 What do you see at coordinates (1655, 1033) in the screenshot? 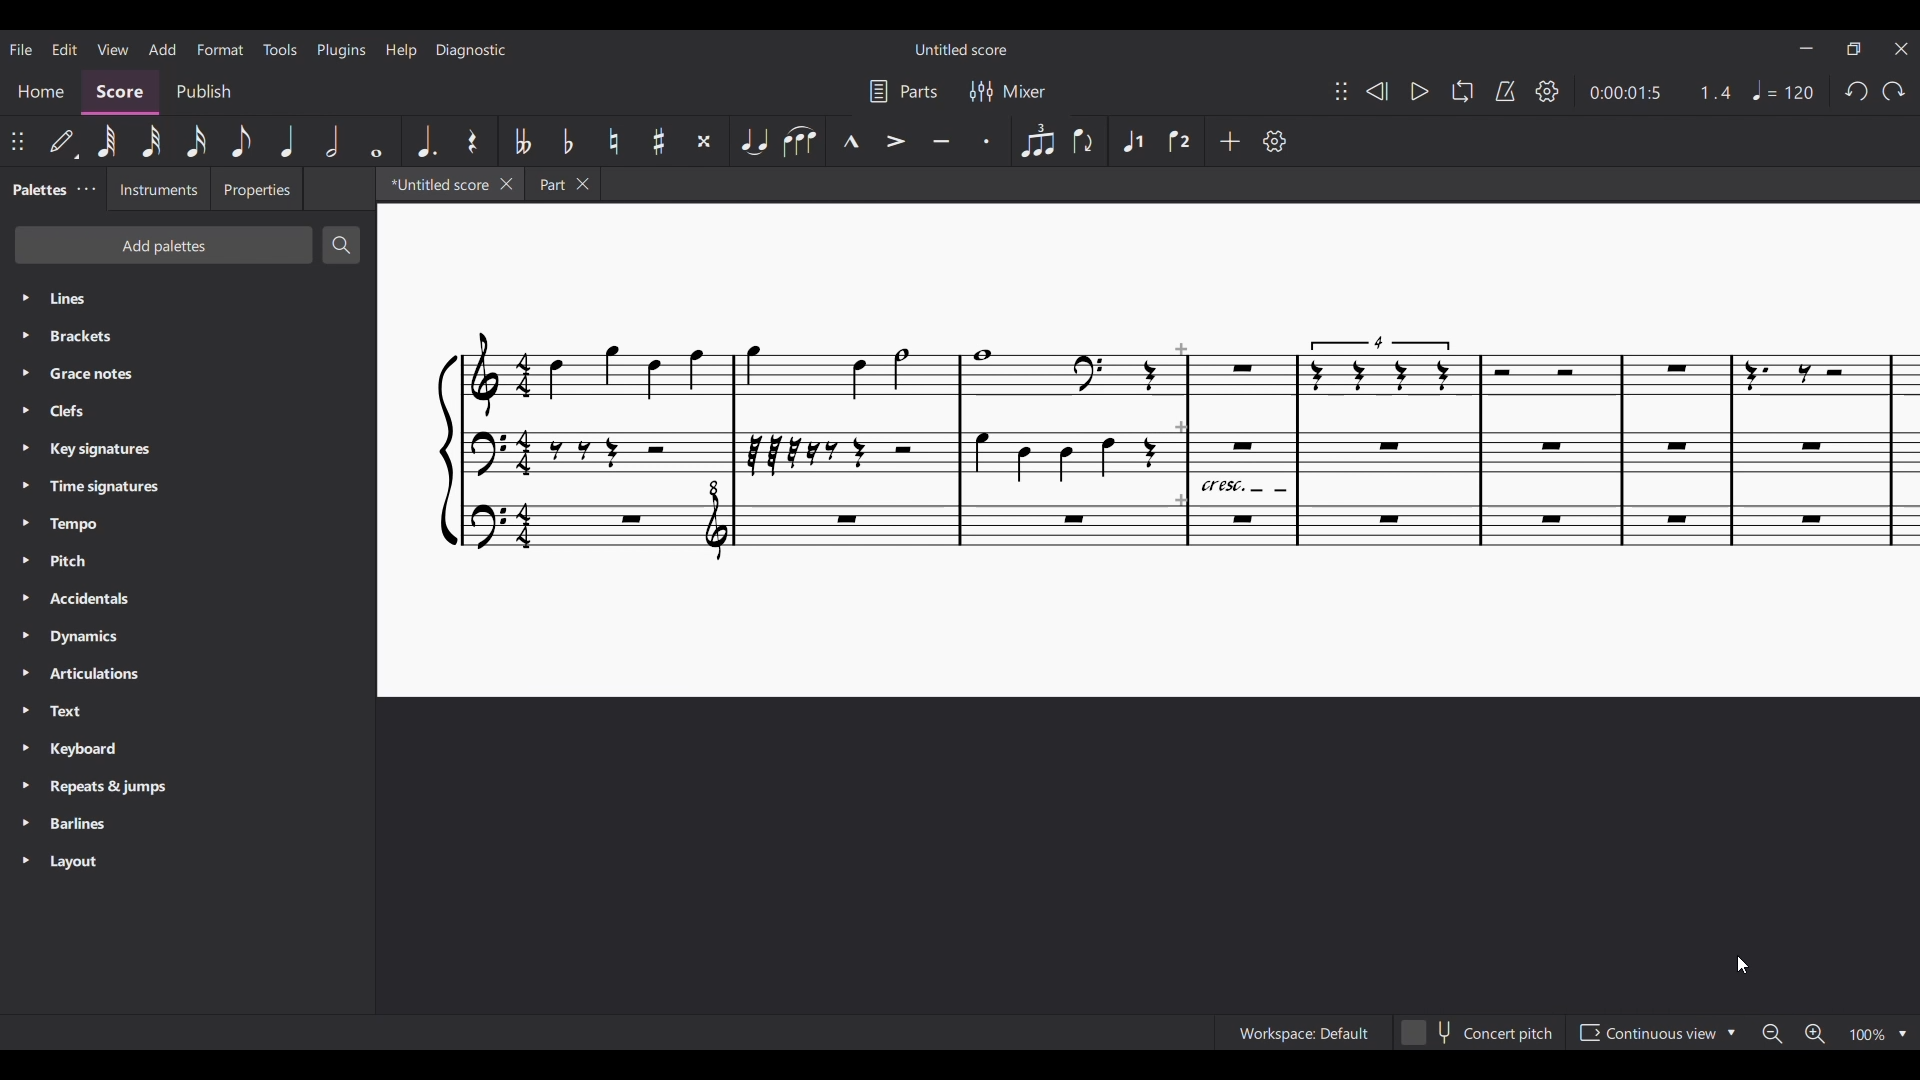
I see `Options preview changed to reflect current selection` at bounding box center [1655, 1033].